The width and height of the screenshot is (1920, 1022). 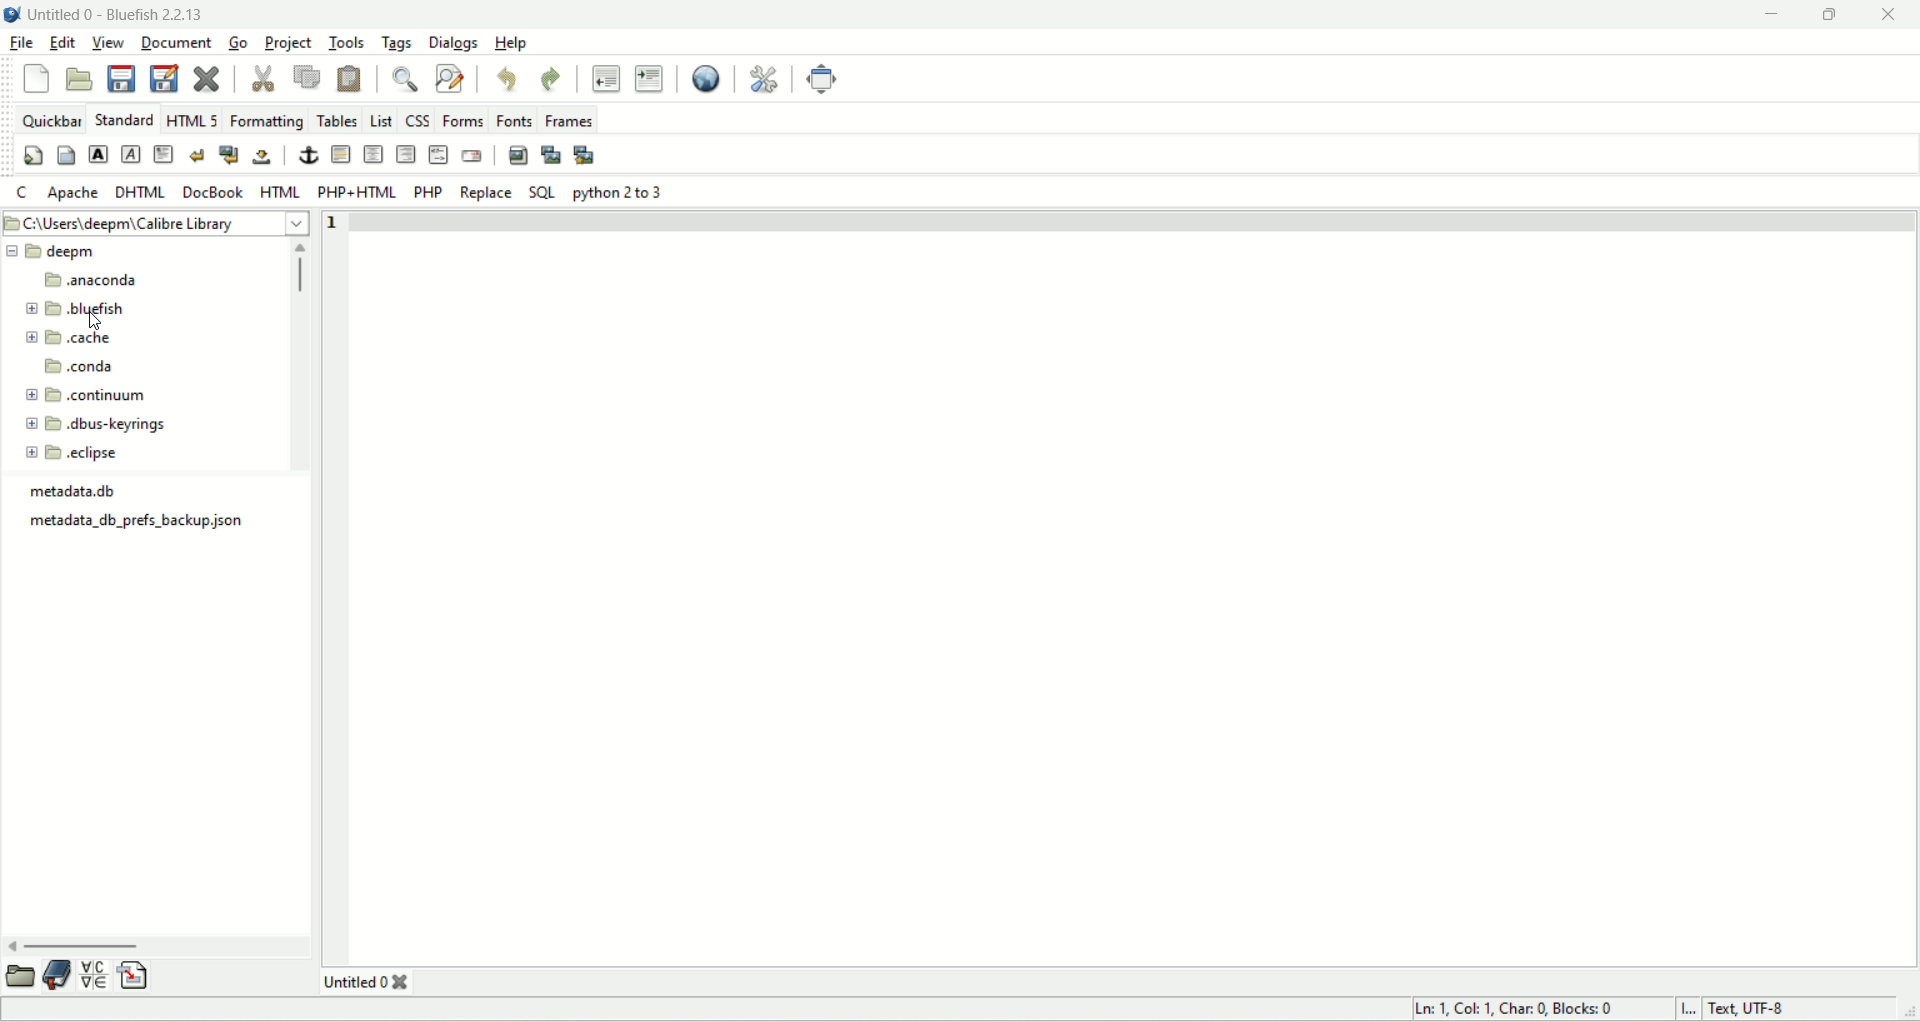 I want to click on apache, so click(x=72, y=194).